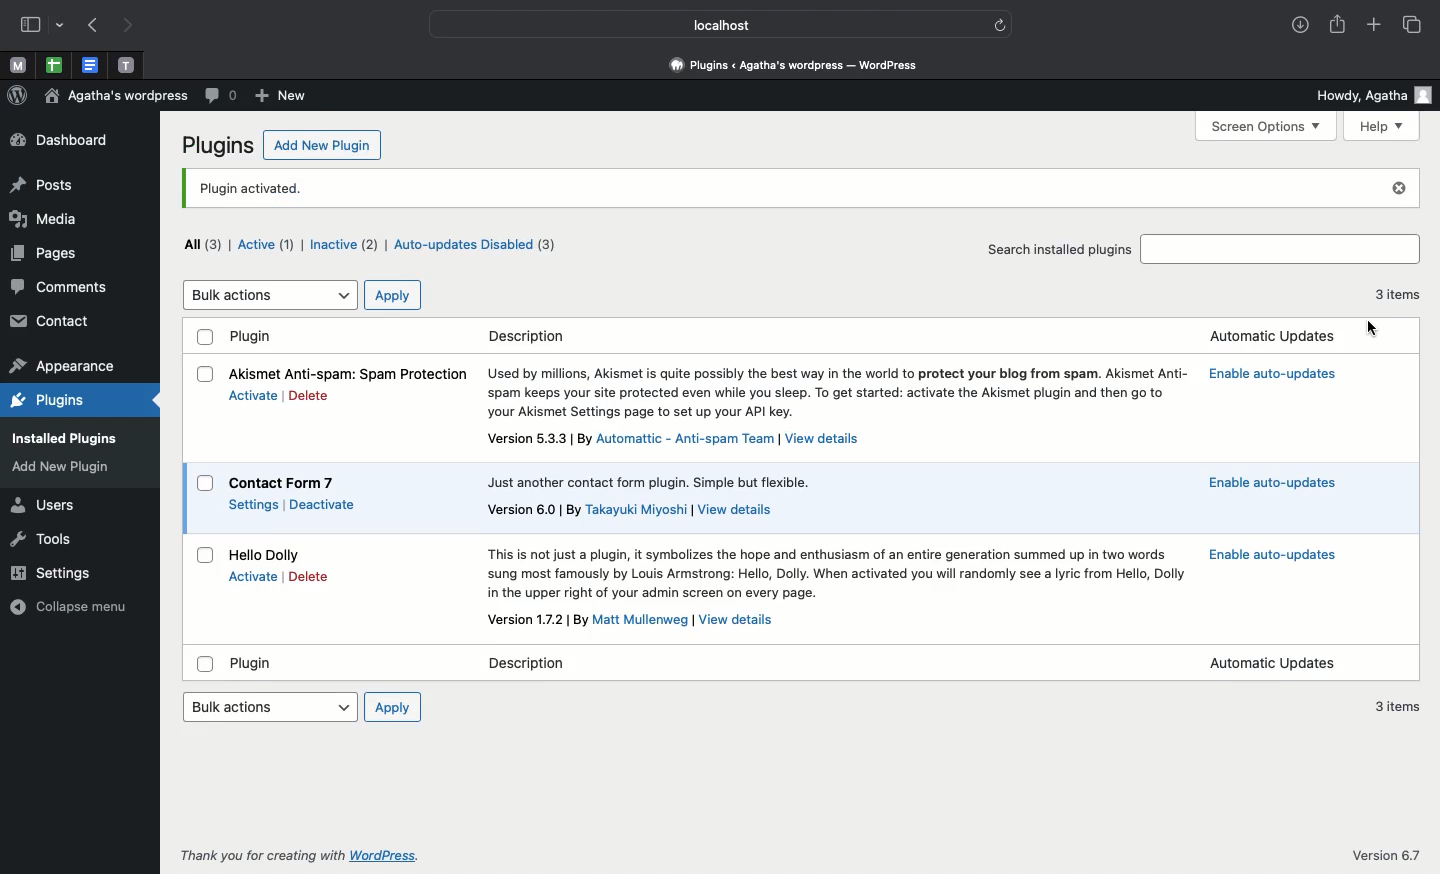 The image size is (1440, 874). Describe the element at coordinates (70, 467) in the screenshot. I see `add new plugin` at that location.